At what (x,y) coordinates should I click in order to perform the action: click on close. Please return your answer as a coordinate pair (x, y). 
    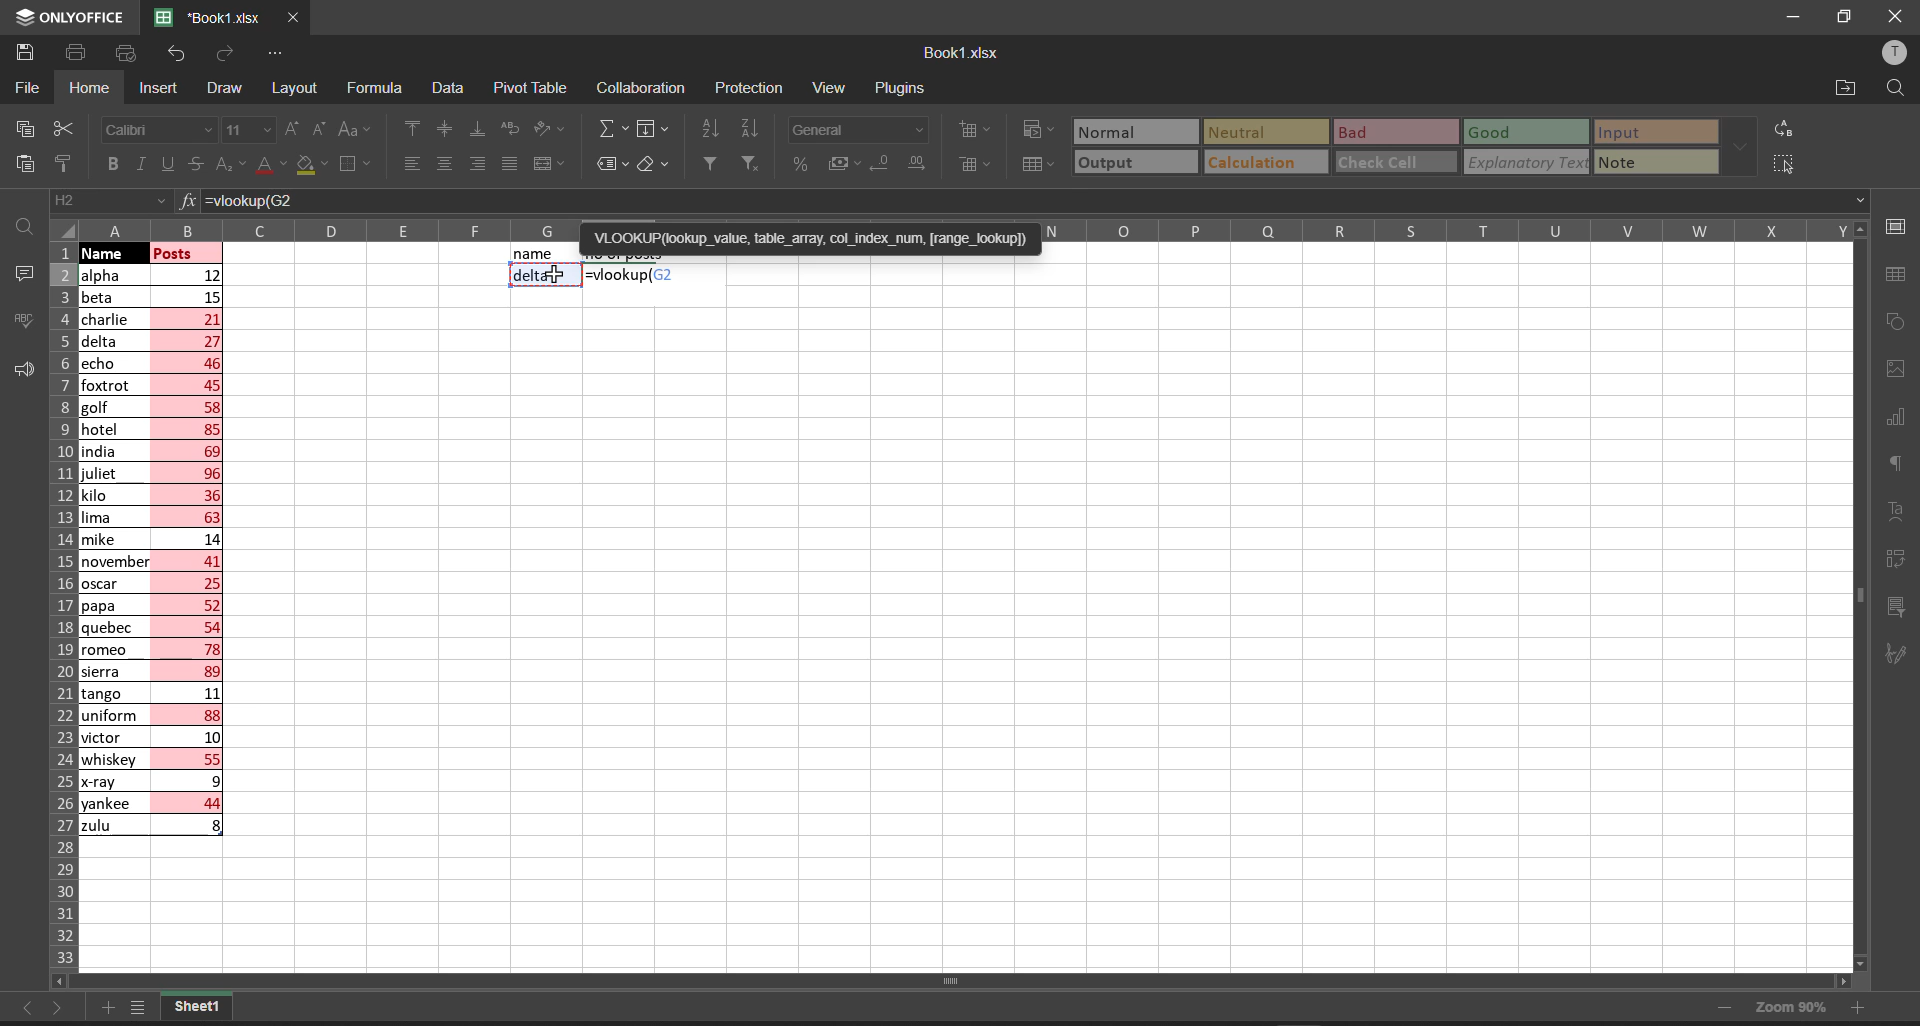
    Looking at the image, I should click on (1892, 17).